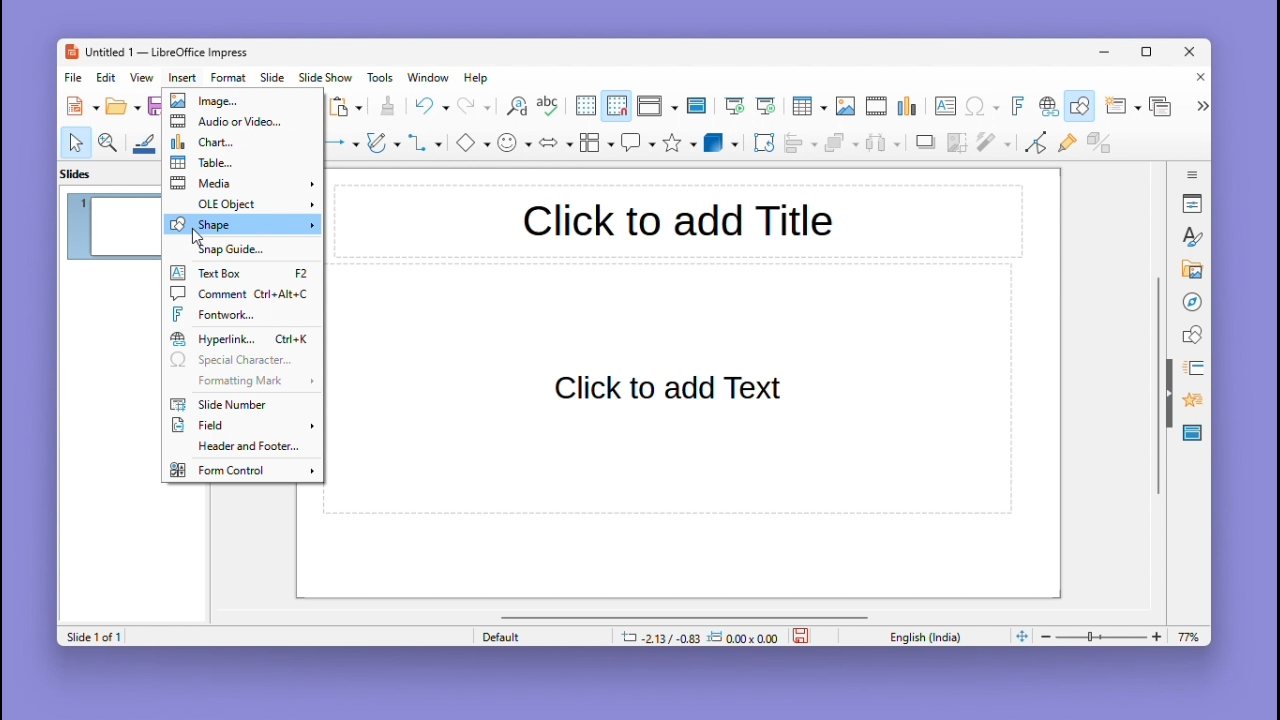 This screenshot has height=720, width=1280. What do you see at coordinates (1106, 636) in the screenshot?
I see `zoom toggle bar` at bounding box center [1106, 636].